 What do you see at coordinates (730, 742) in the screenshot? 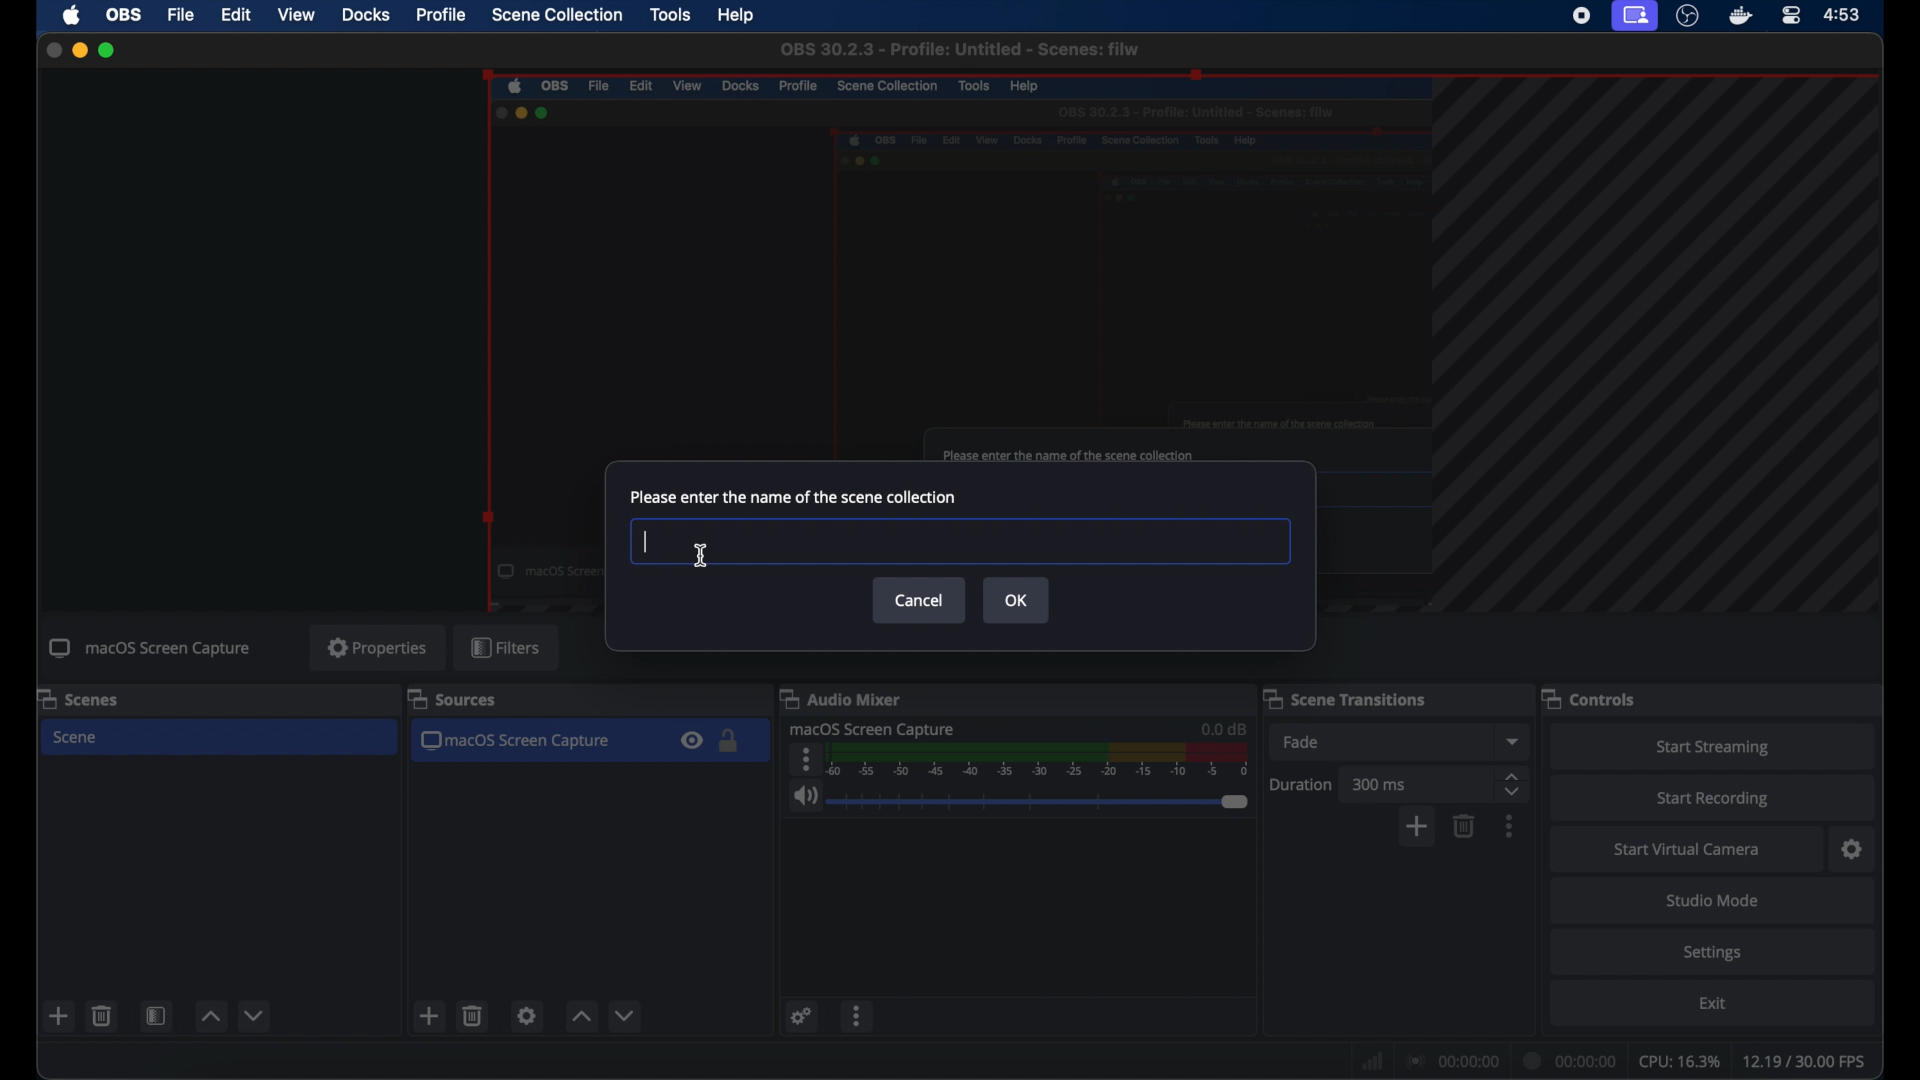
I see `lock` at bounding box center [730, 742].